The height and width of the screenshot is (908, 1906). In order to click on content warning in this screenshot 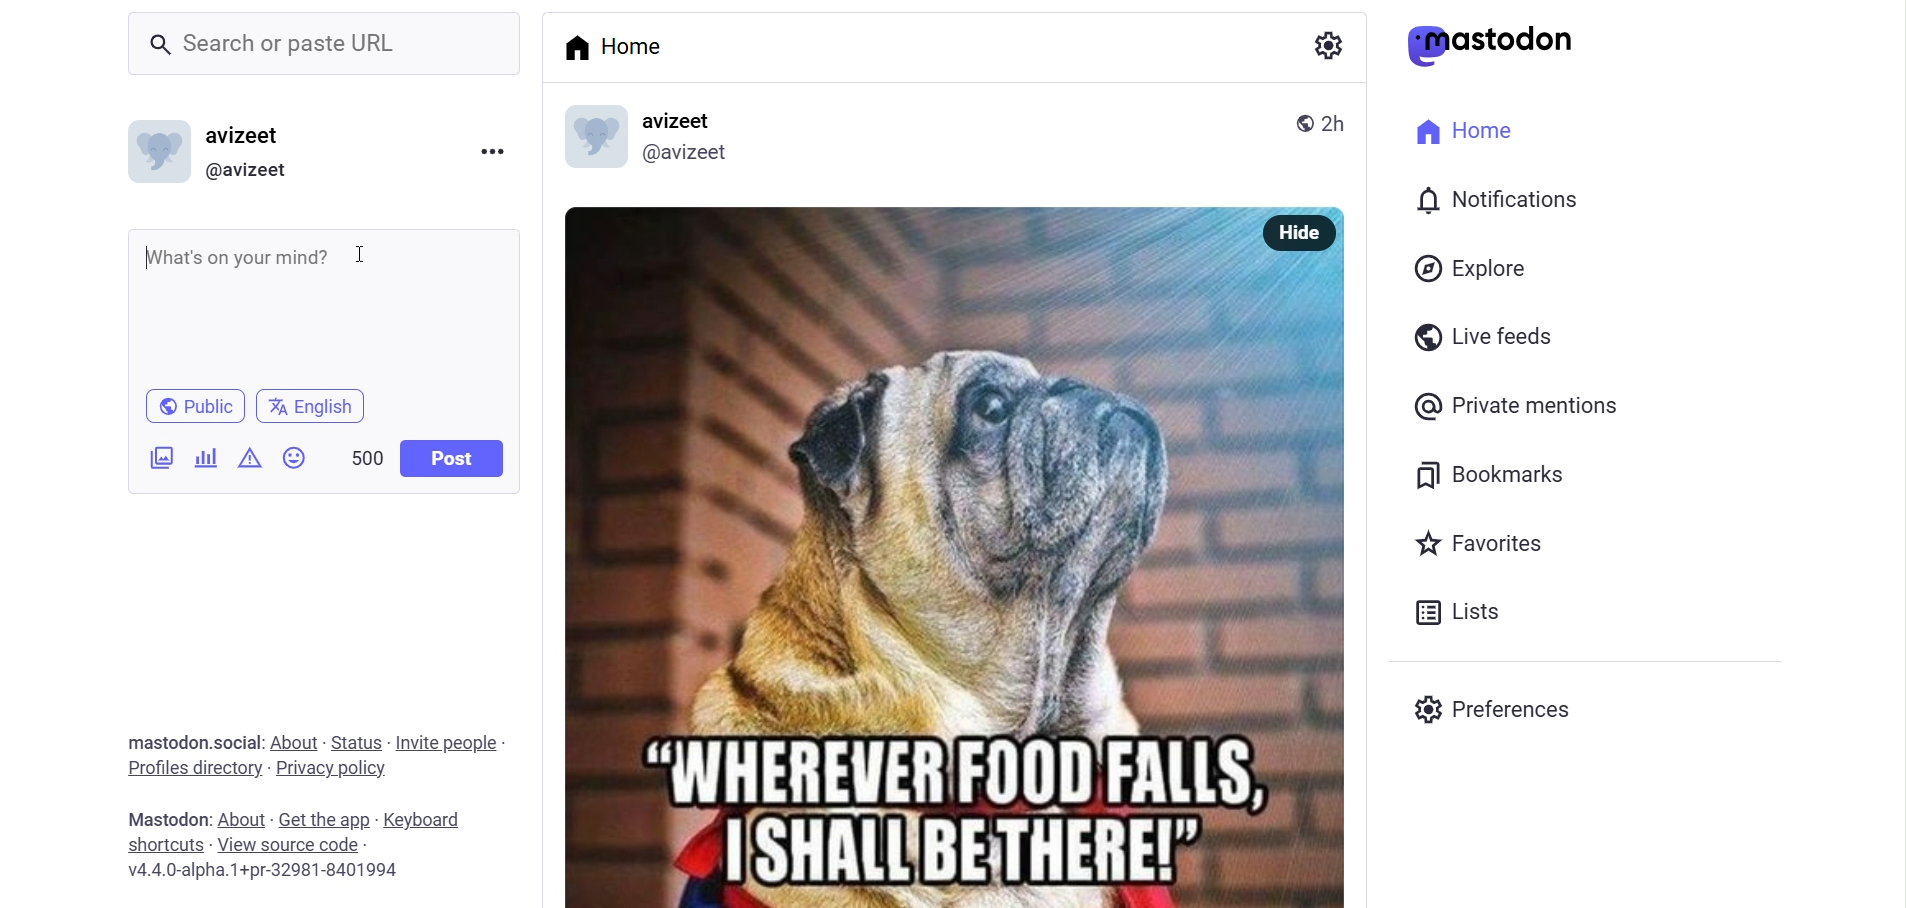, I will do `click(250, 459)`.